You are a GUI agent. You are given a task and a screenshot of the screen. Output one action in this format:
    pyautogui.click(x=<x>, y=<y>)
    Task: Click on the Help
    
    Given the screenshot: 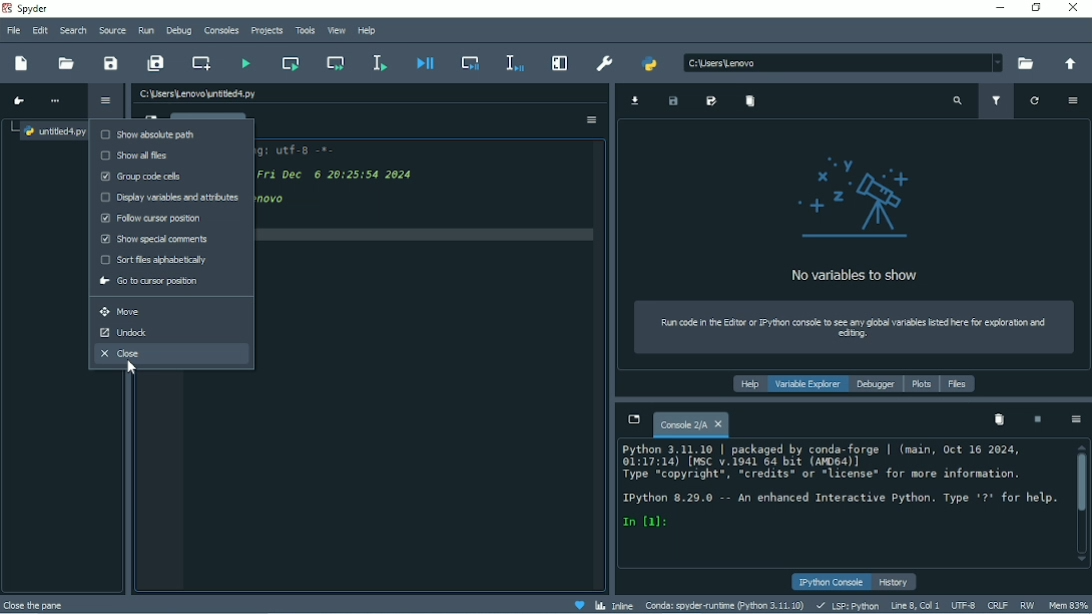 What is the action you would take?
    pyautogui.click(x=364, y=31)
    